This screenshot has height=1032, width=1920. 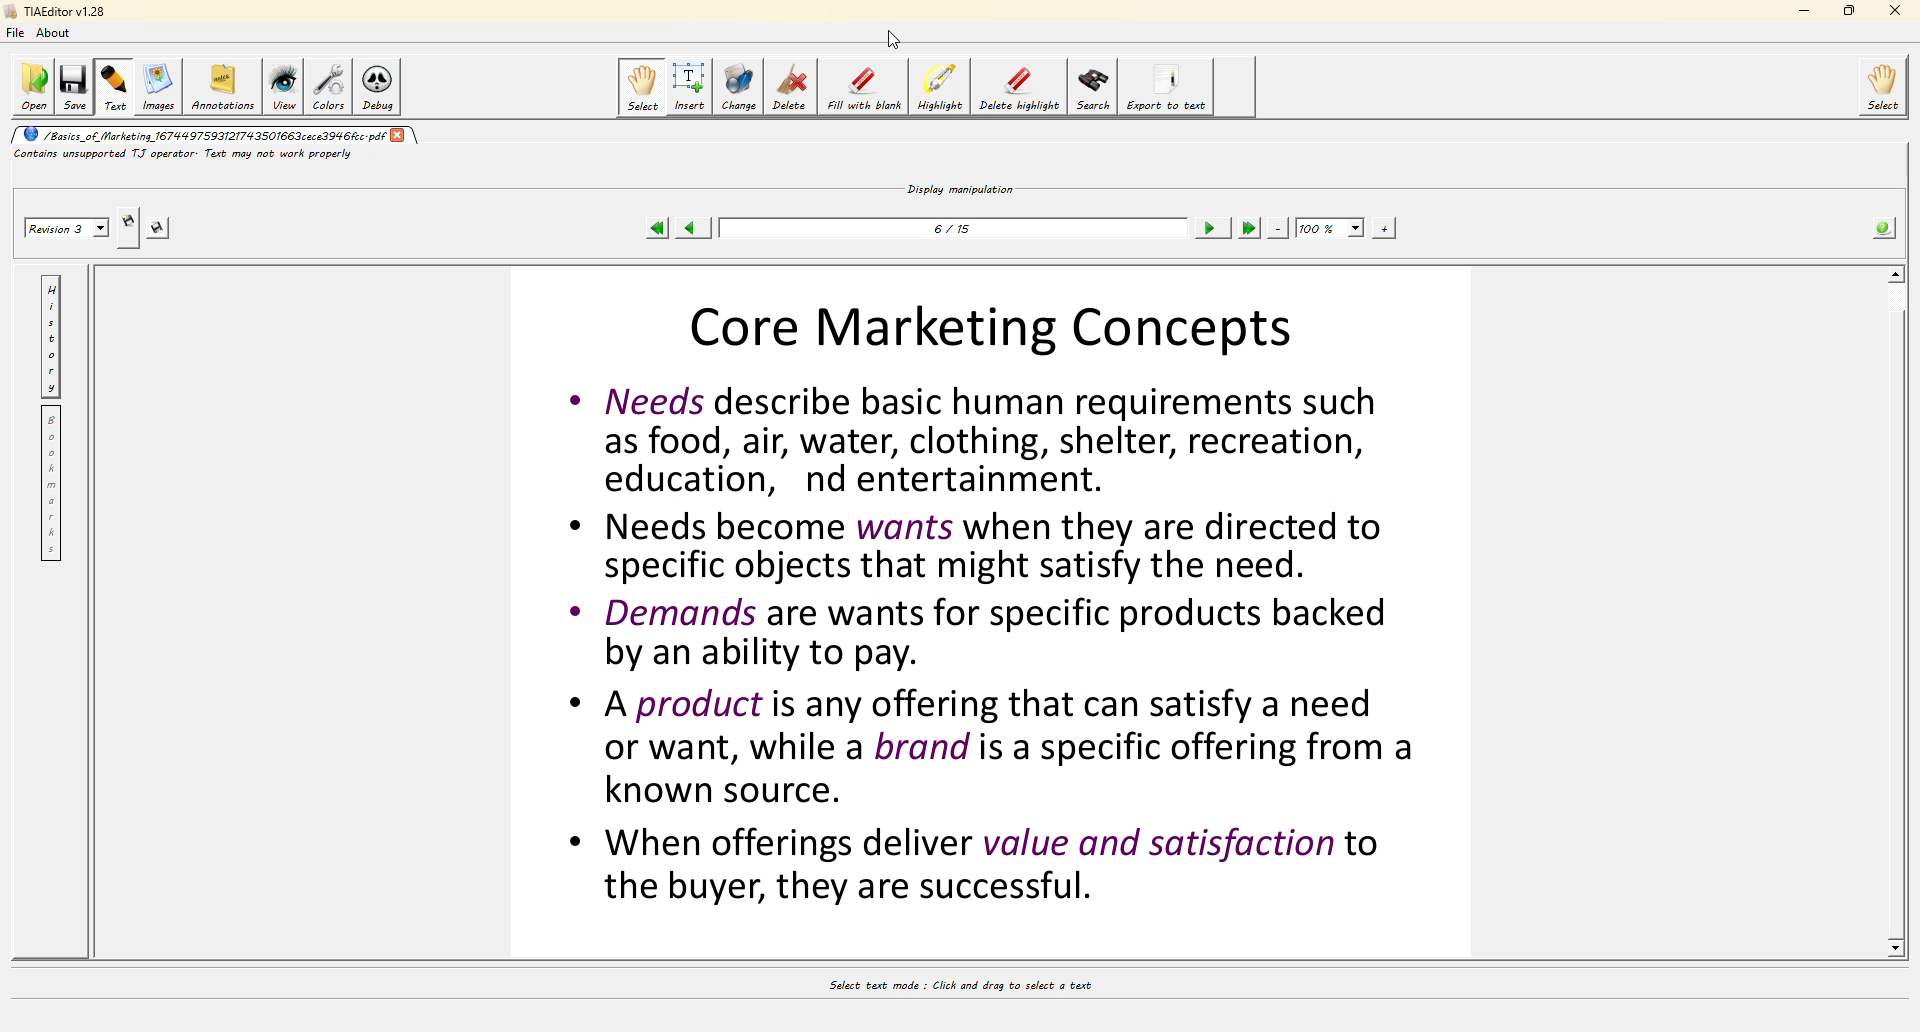 I want to click on history, so click(x=53, y=338).